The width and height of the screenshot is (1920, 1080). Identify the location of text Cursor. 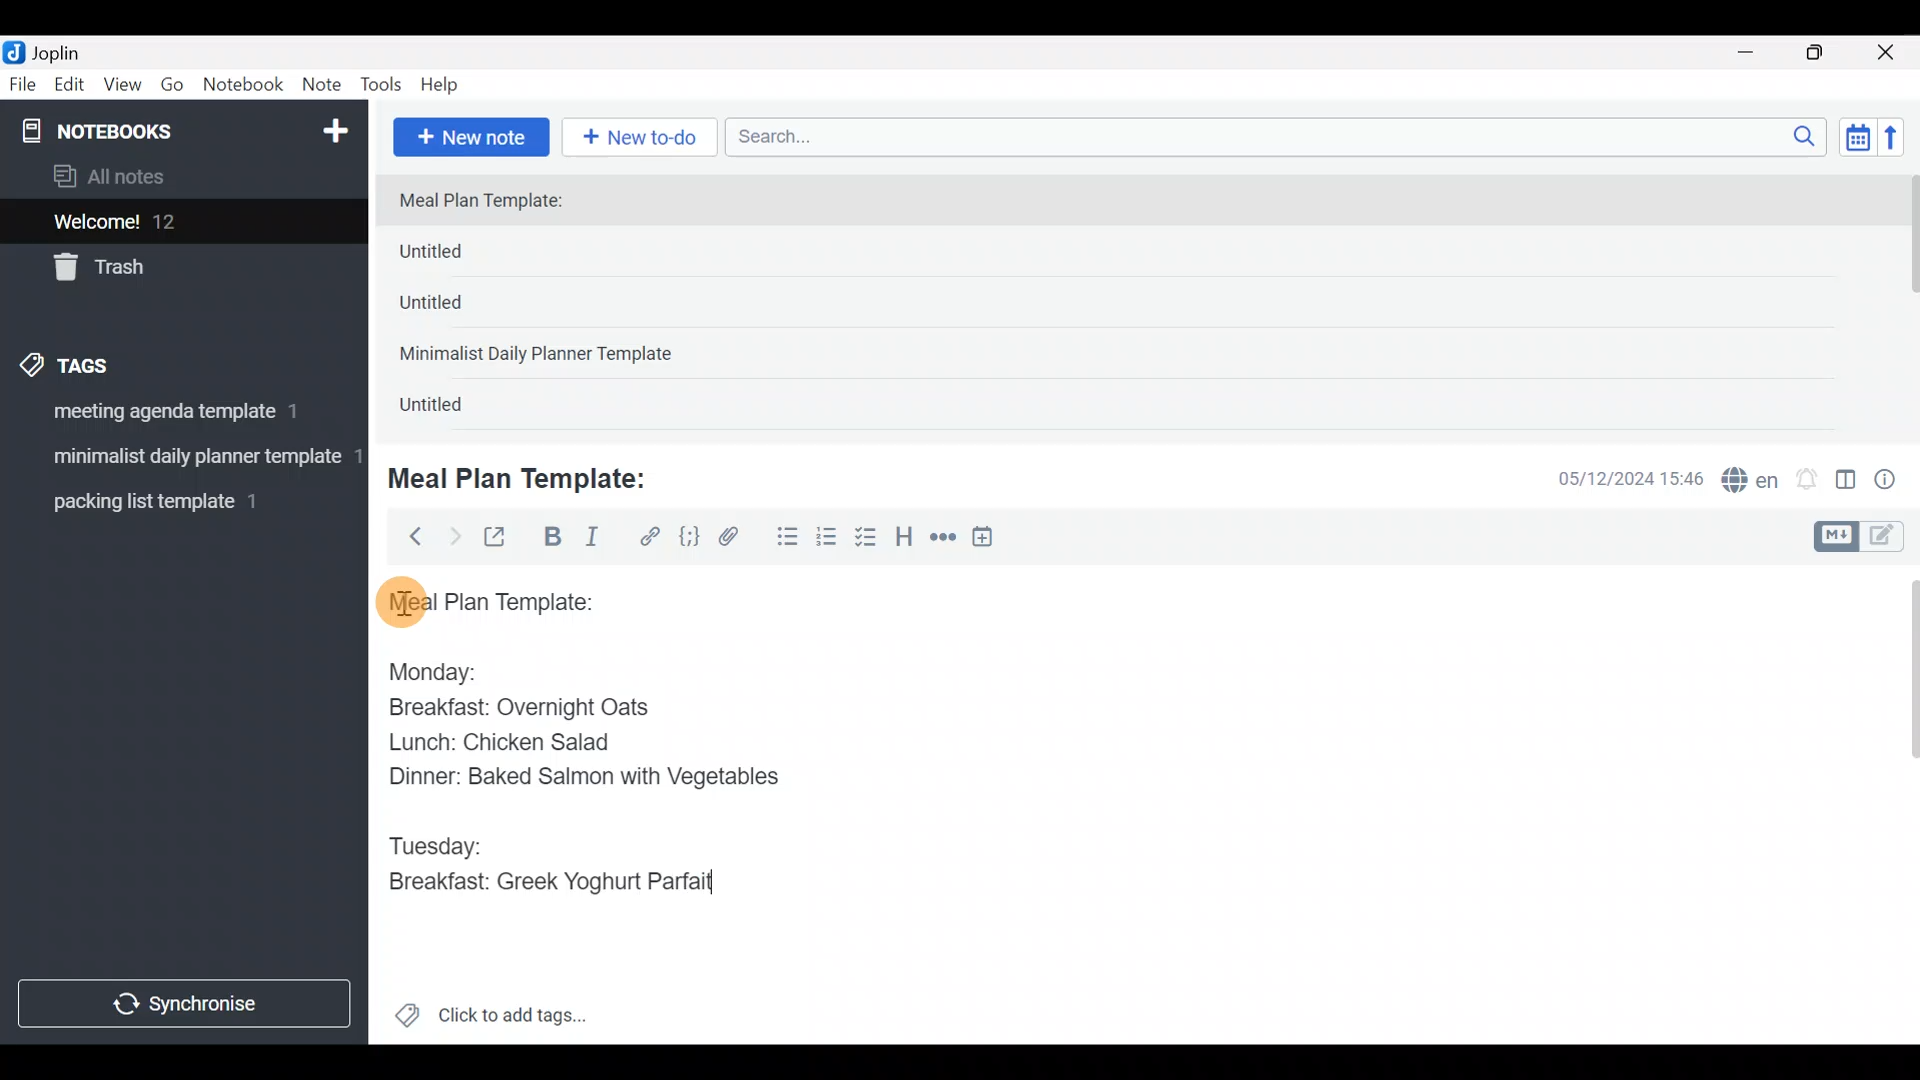
(743, 885).